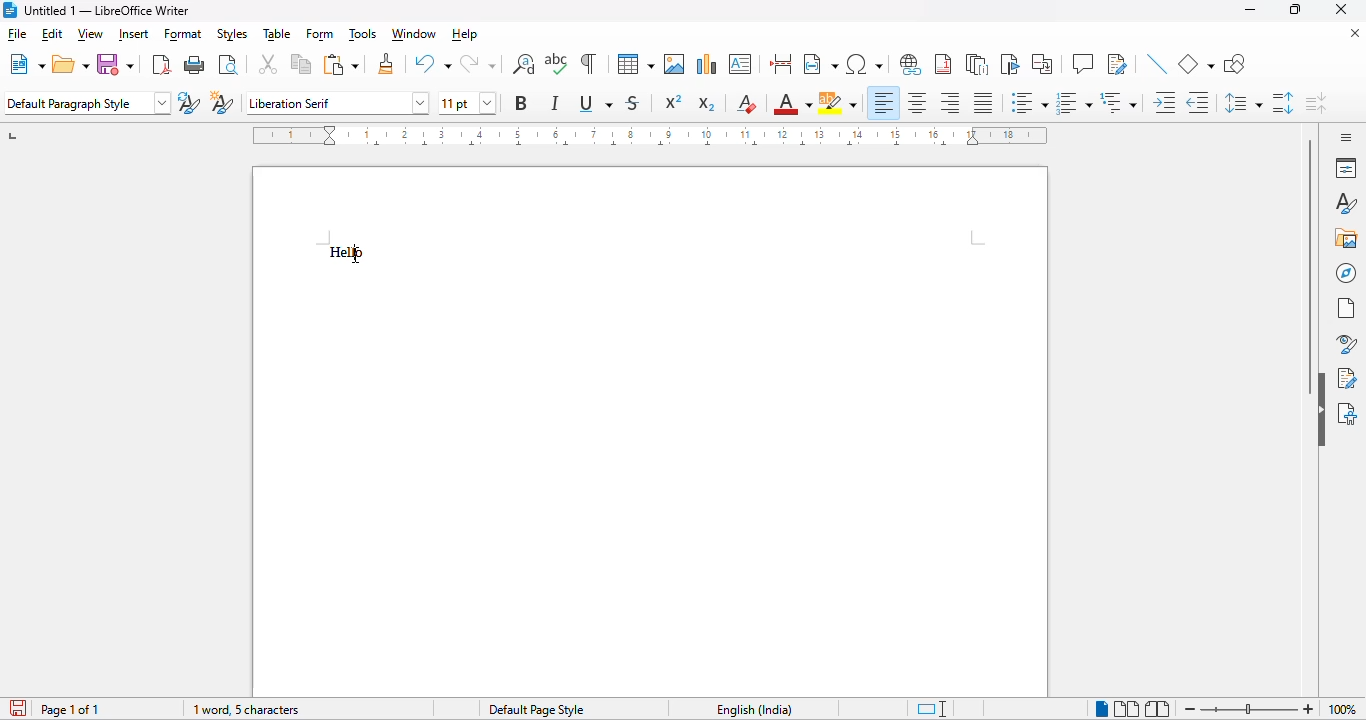 The height and width of the screenshot is (720, 1366). What do you see at coordinates (1251, 10) in the screenshot?
I see `minimize` at bounding box center [1251, 10].